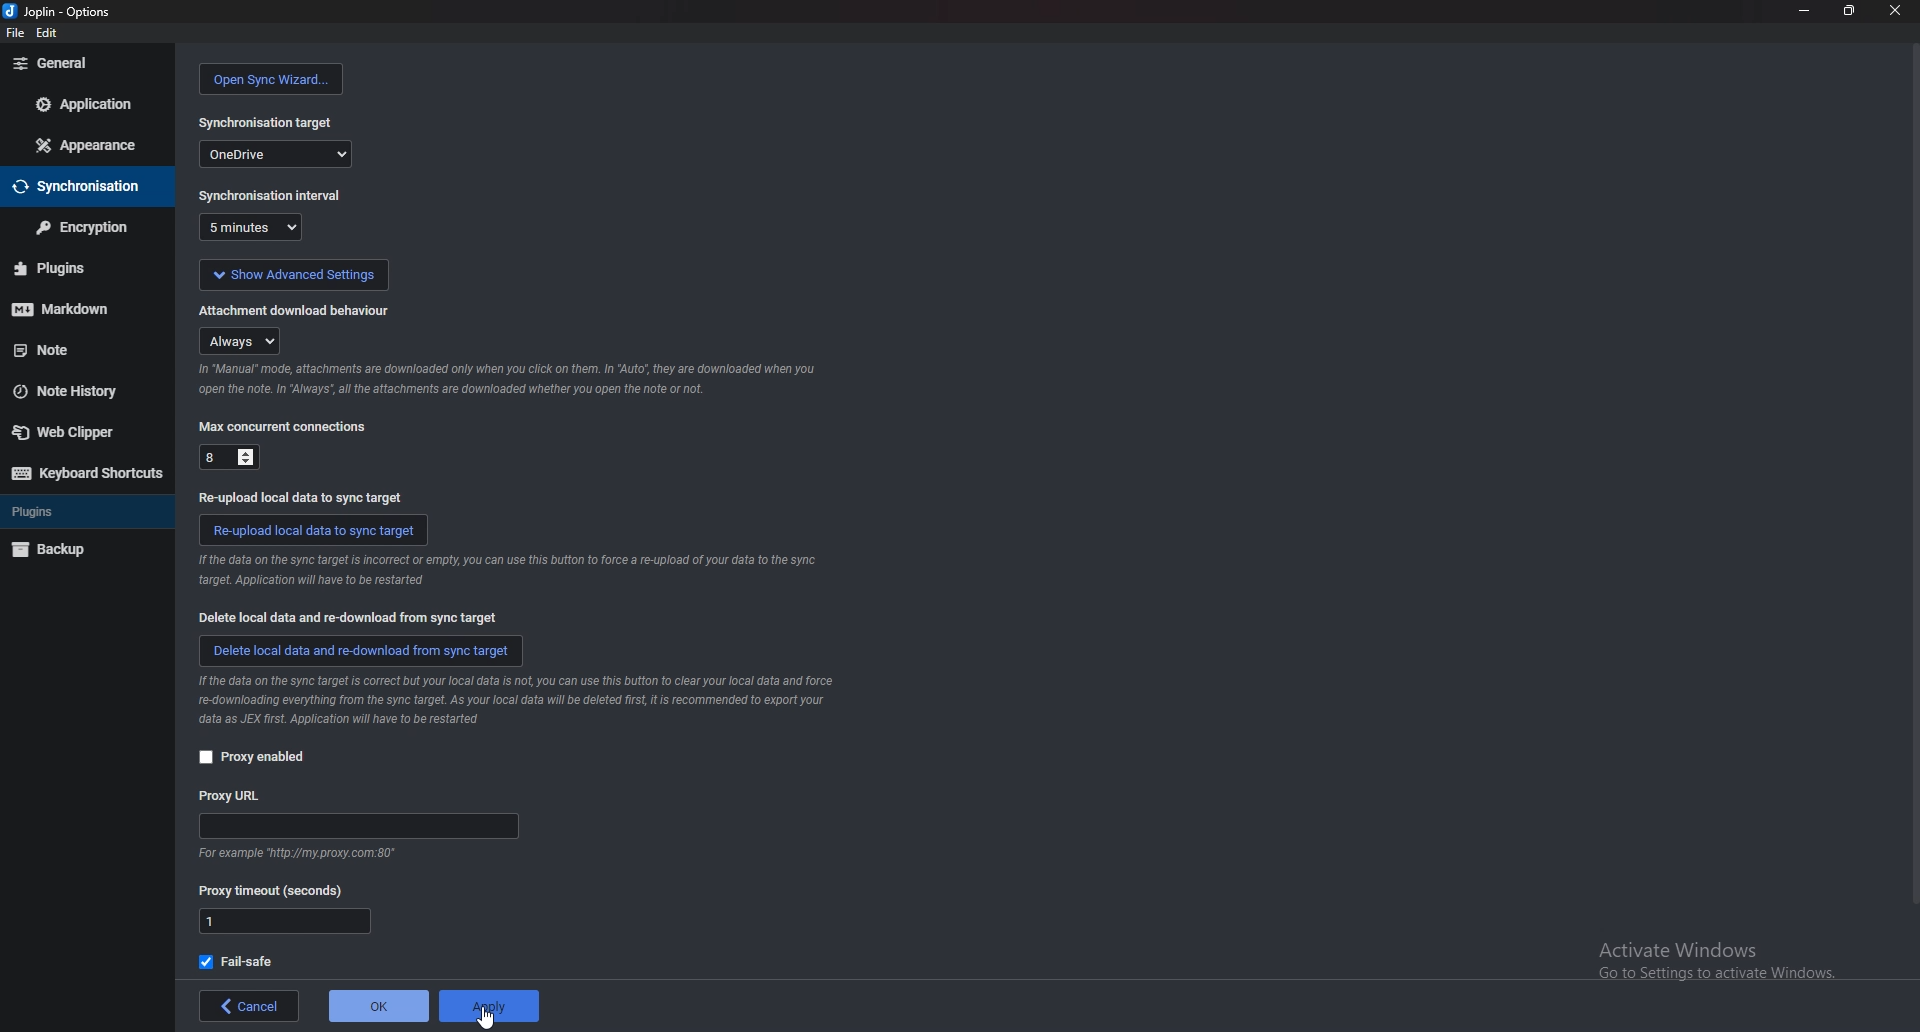 The width and height of the screenshot is (1920, 1032). Describe the element at coordinates (237, 796) in the screenshot. I see `proxy url` at that location.